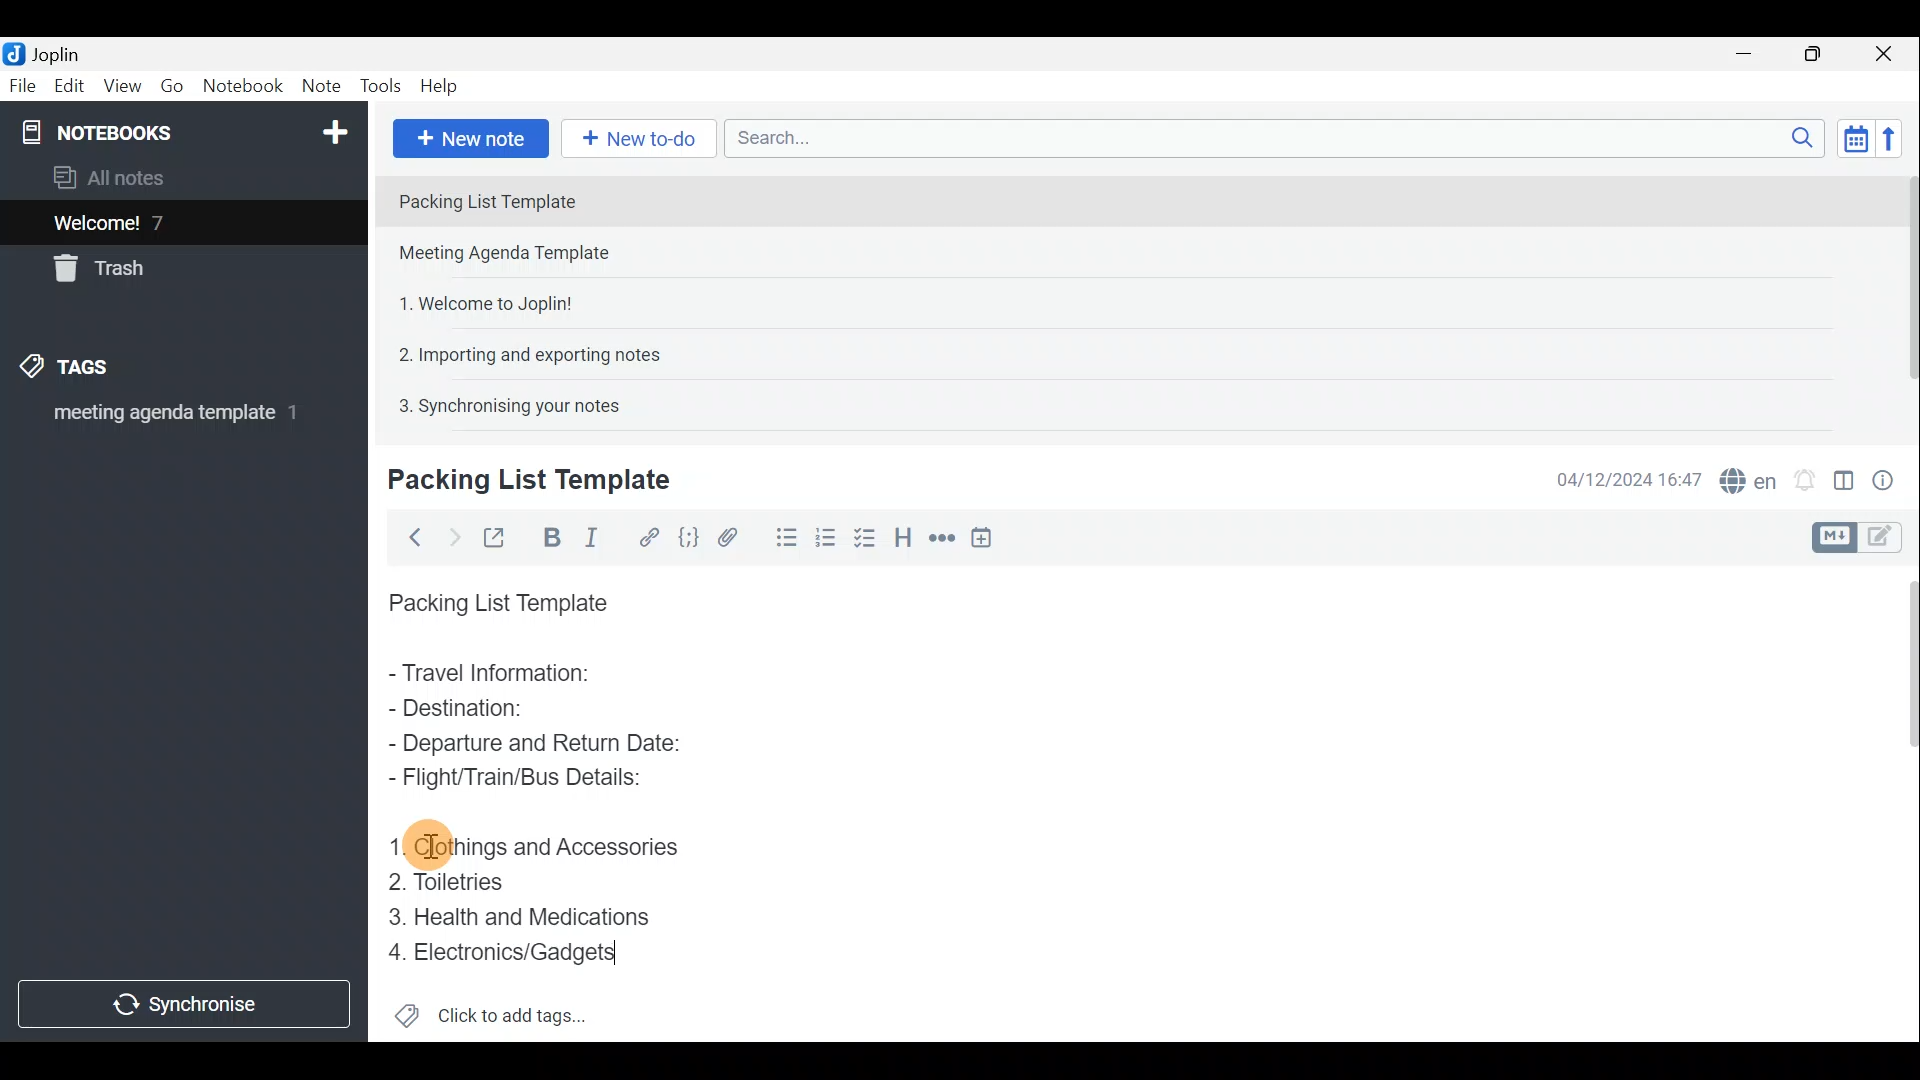 This screenshot has width=1920, height=1080. Describe the element at coordinates (494, 597) in the screenshot. I see `Packing List Template` at that location.